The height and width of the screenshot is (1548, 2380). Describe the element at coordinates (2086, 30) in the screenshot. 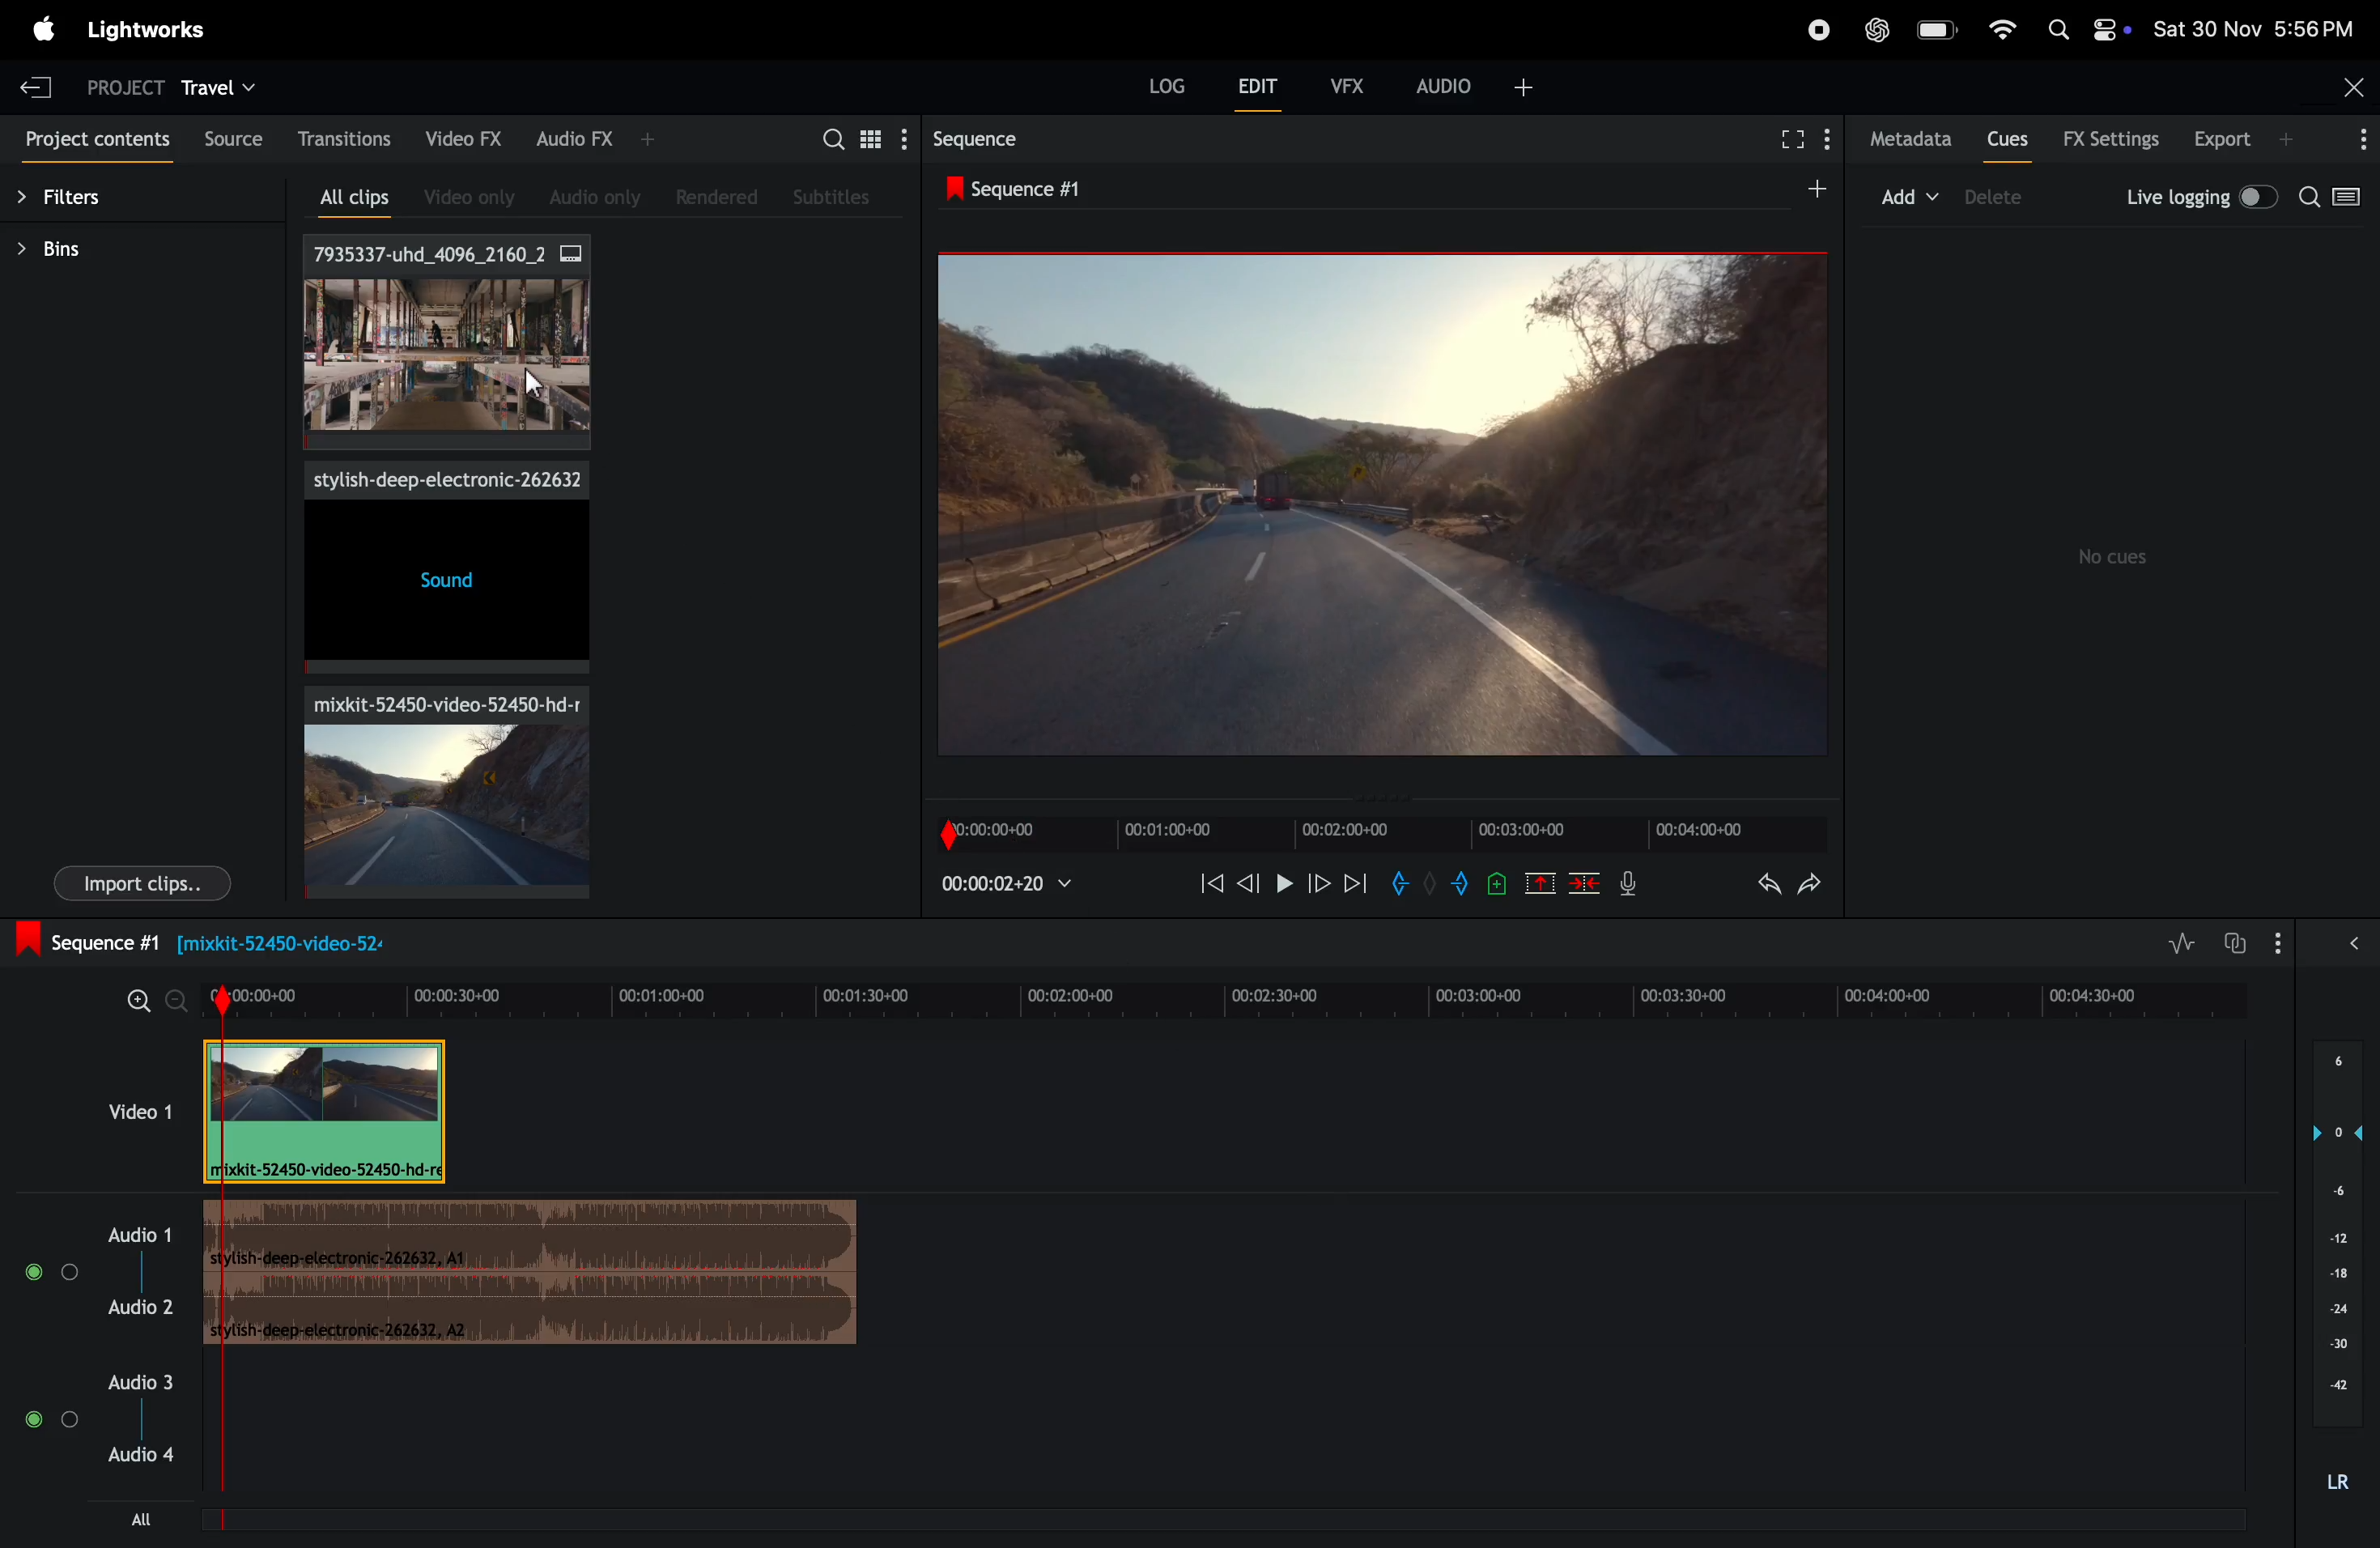

I see `apple widgets` at that location.